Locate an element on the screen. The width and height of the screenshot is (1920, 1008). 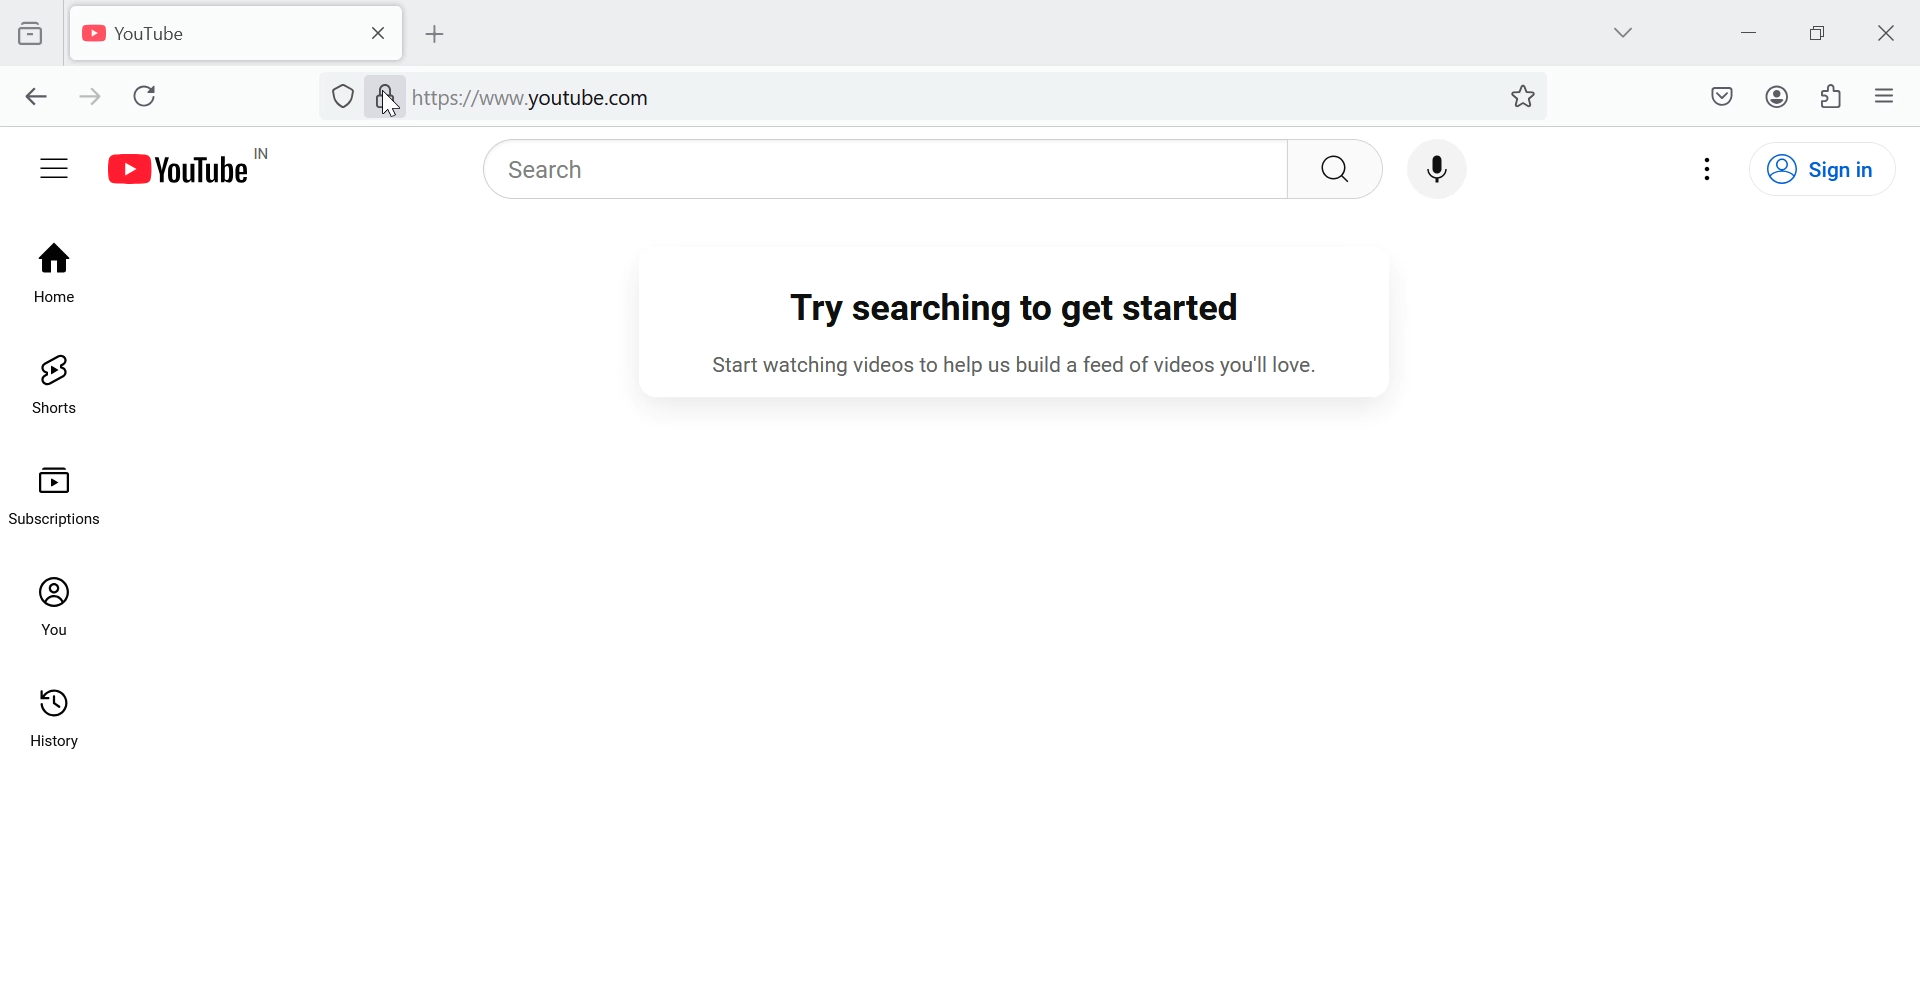
Go forward one page. Right-click or pull down to show history is located at coordinates (88, 95).